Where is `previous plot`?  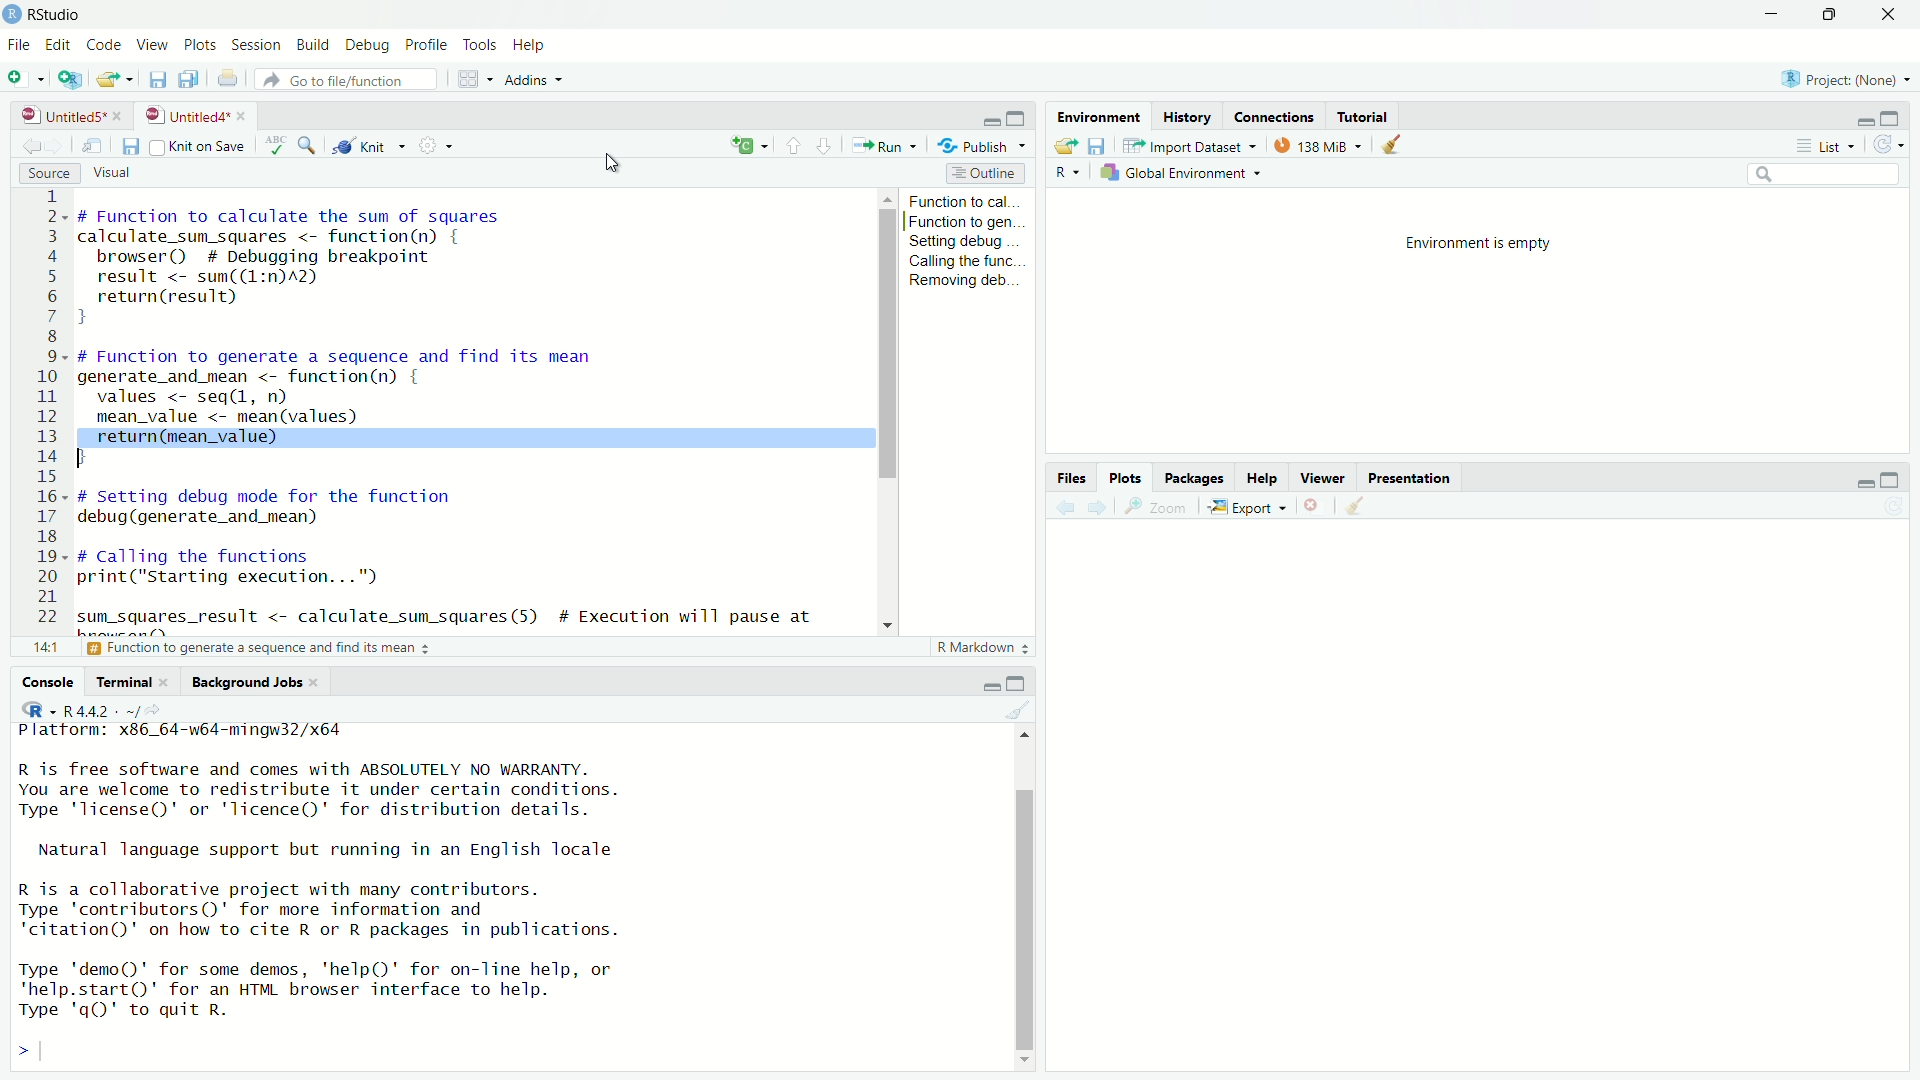
previous plot is located at coordinates (1062, 506).